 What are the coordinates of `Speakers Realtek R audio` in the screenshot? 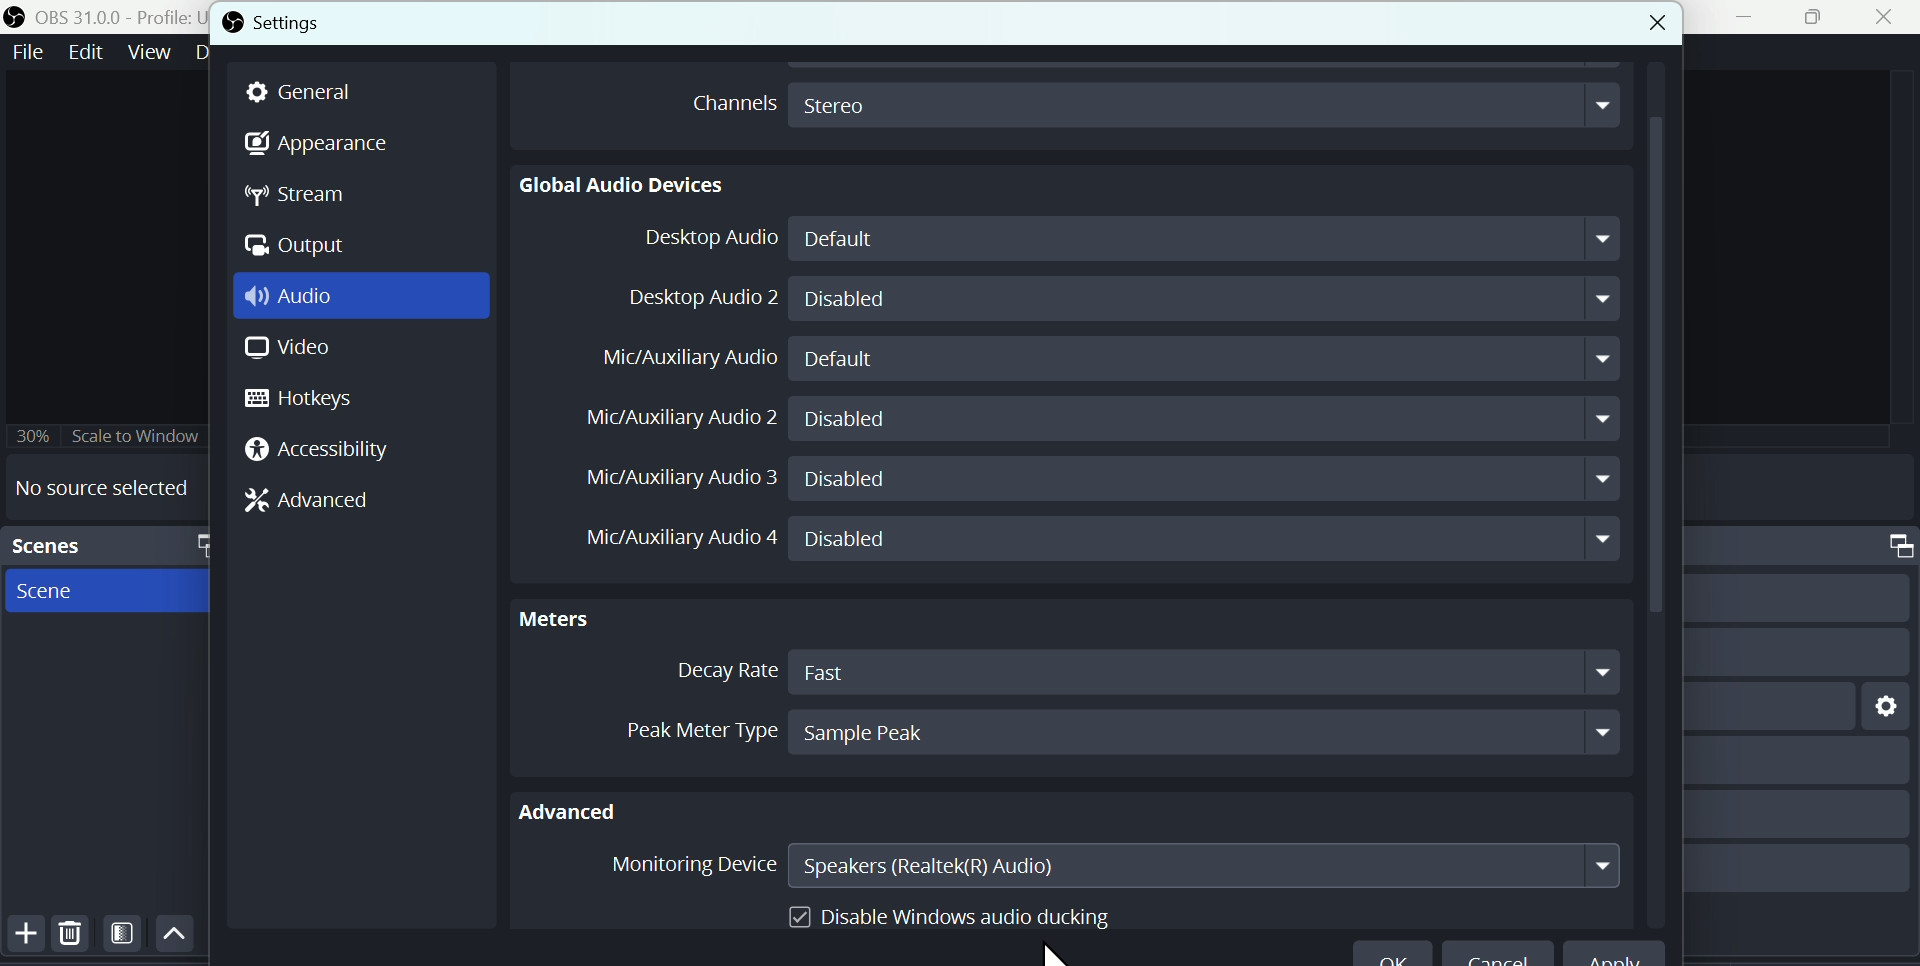 It's located at (1209, 865).